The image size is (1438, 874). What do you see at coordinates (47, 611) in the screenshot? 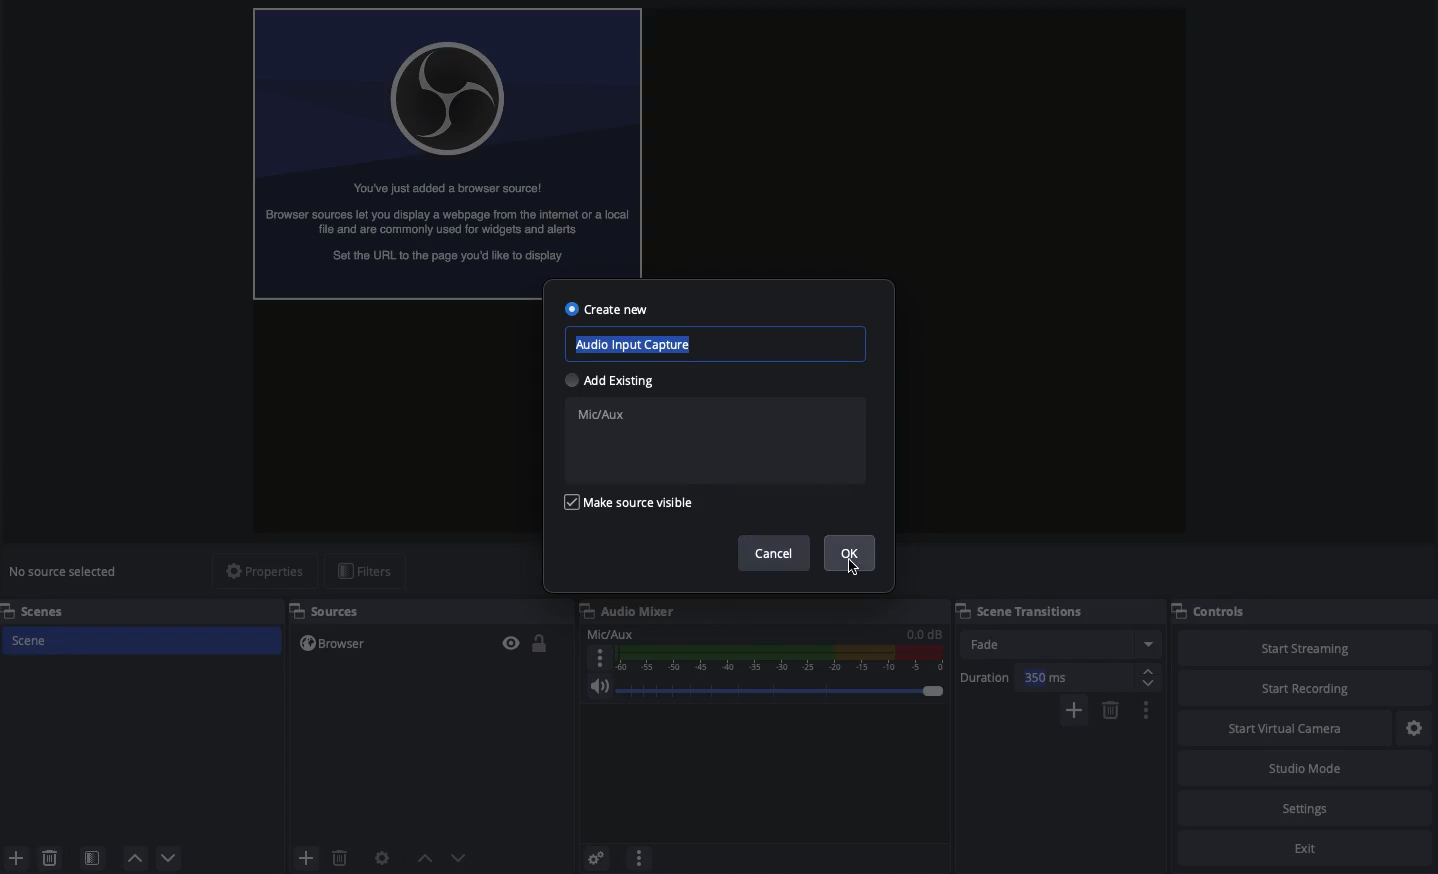
I see `Scenes` at bounding box center [47, 611].